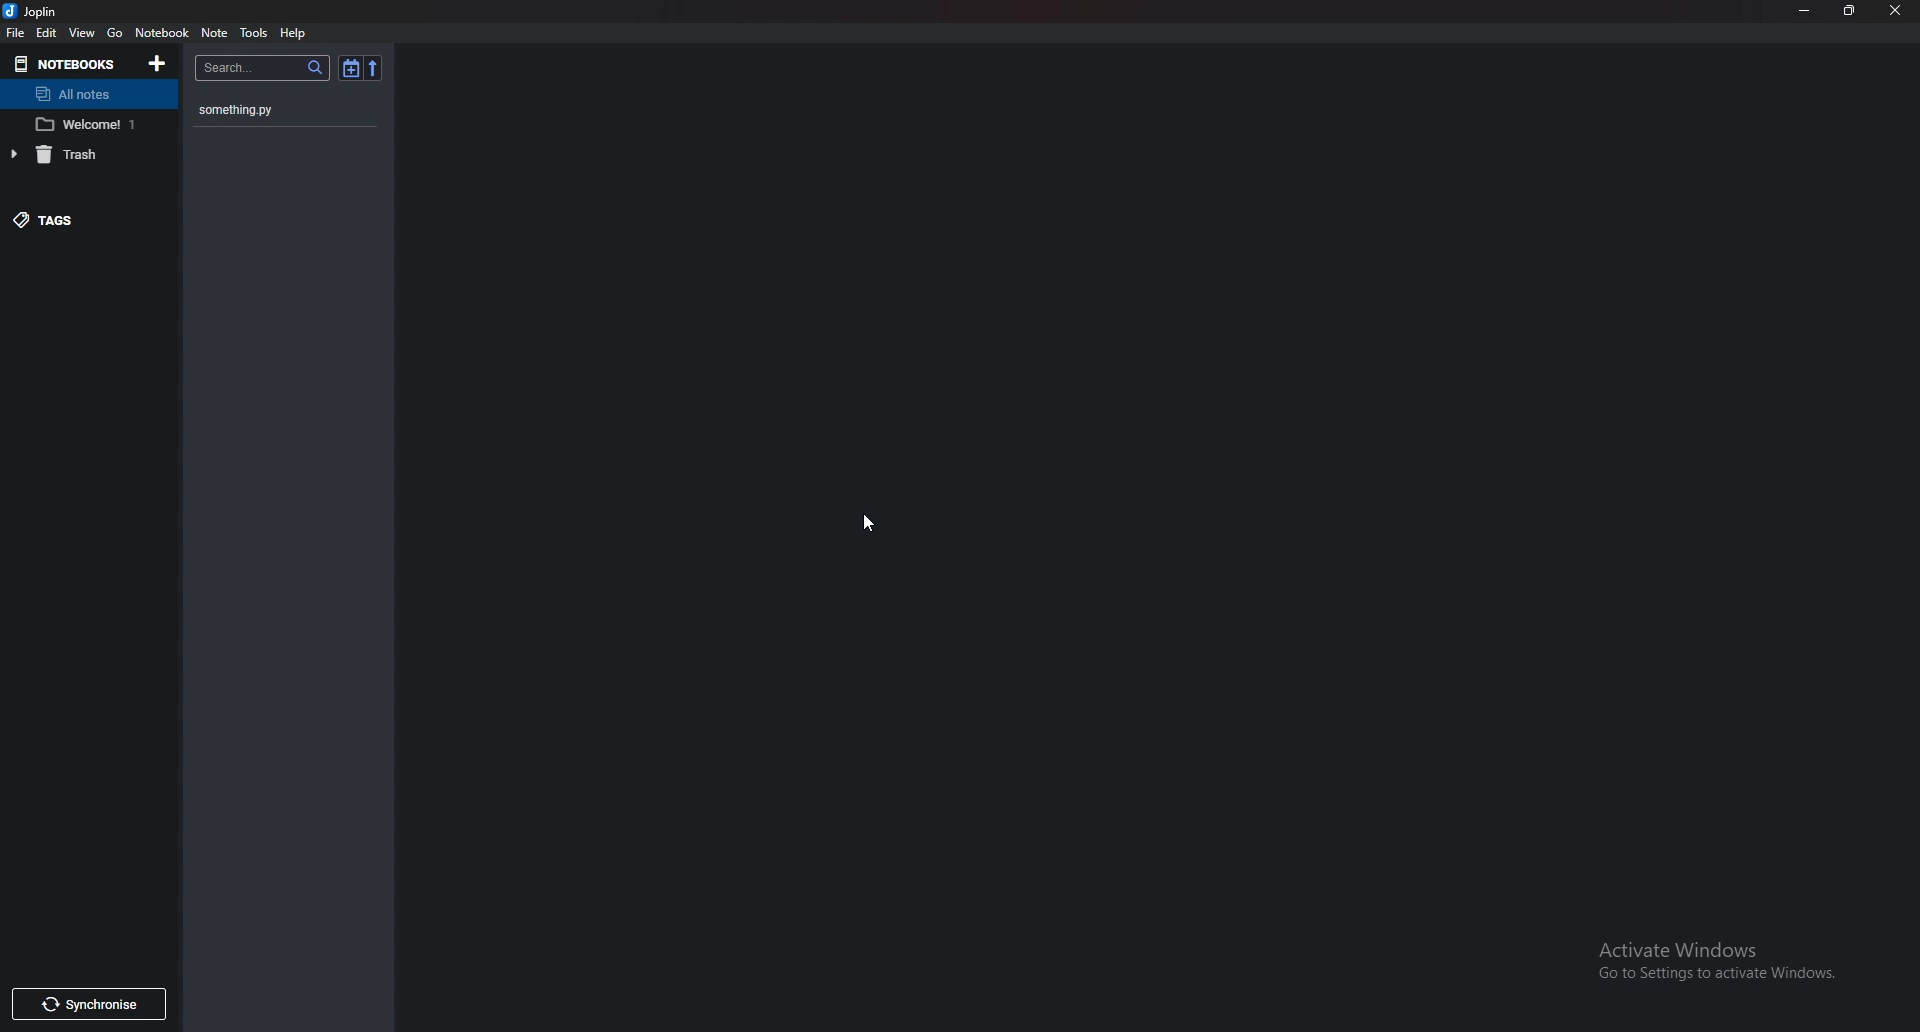  I want to click on go, so click(116, 32).